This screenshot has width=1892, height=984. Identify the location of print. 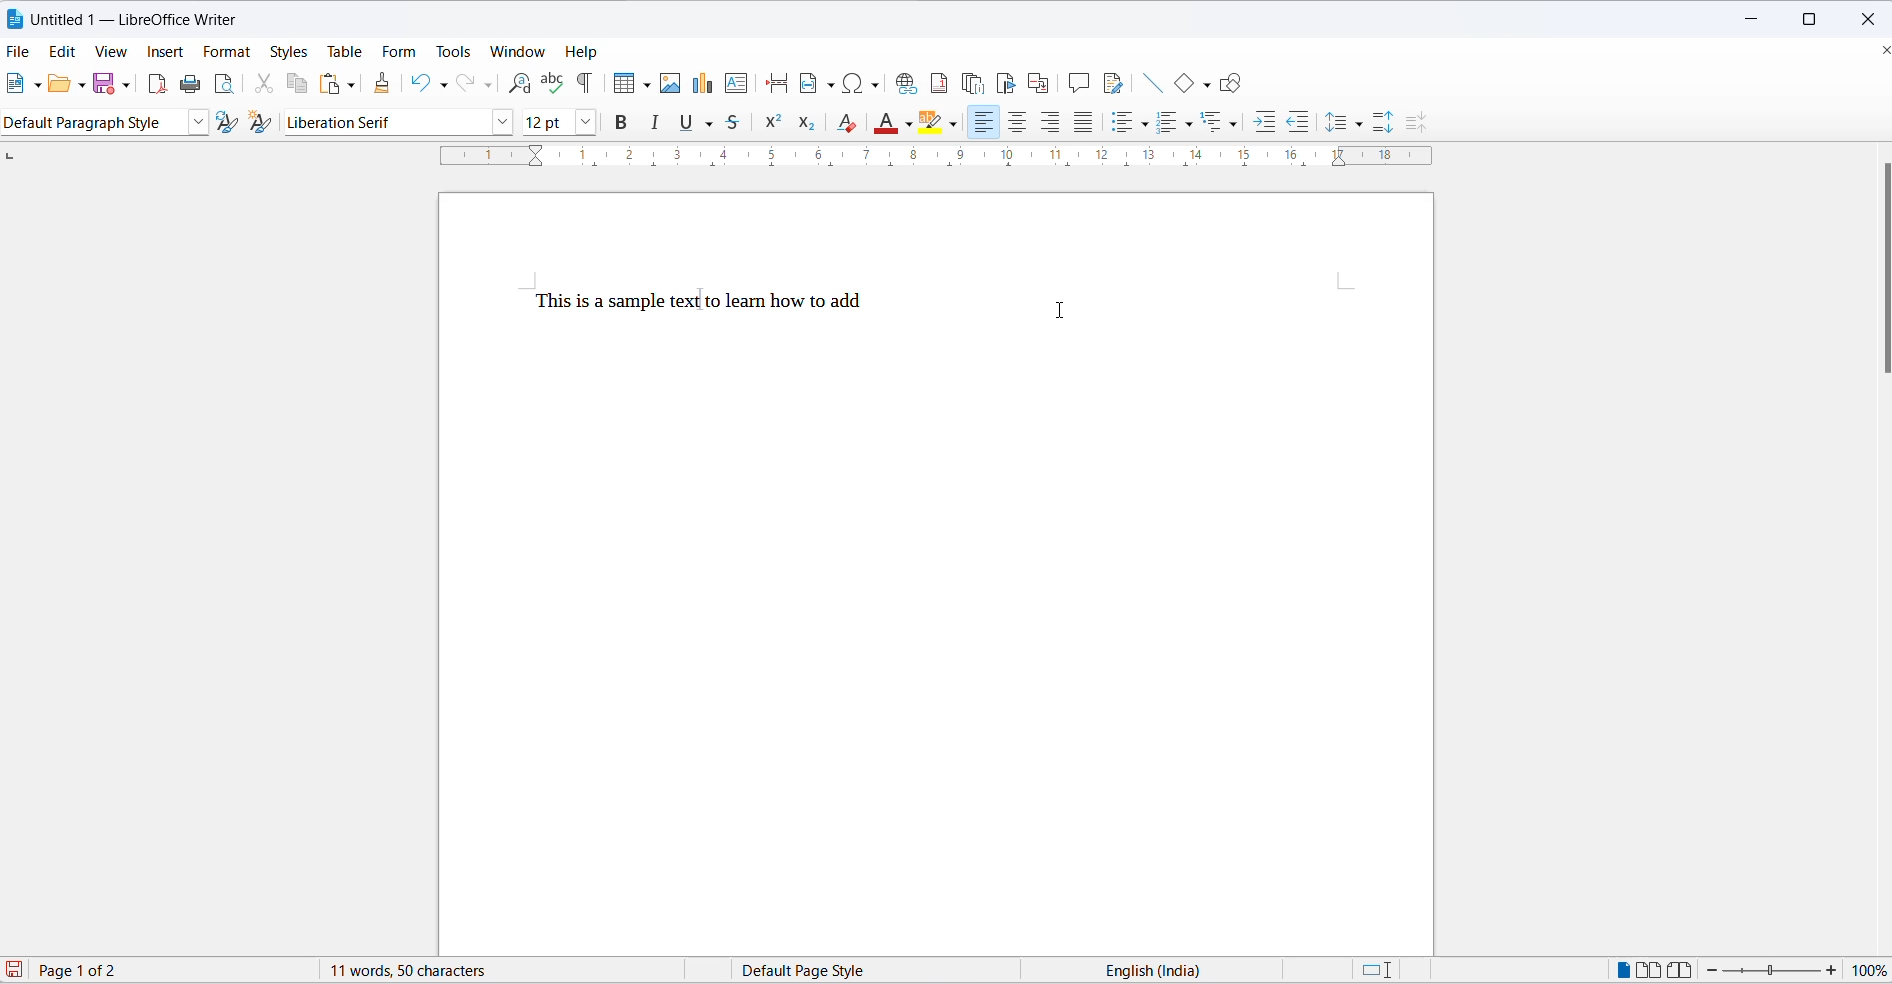
(193, 83).